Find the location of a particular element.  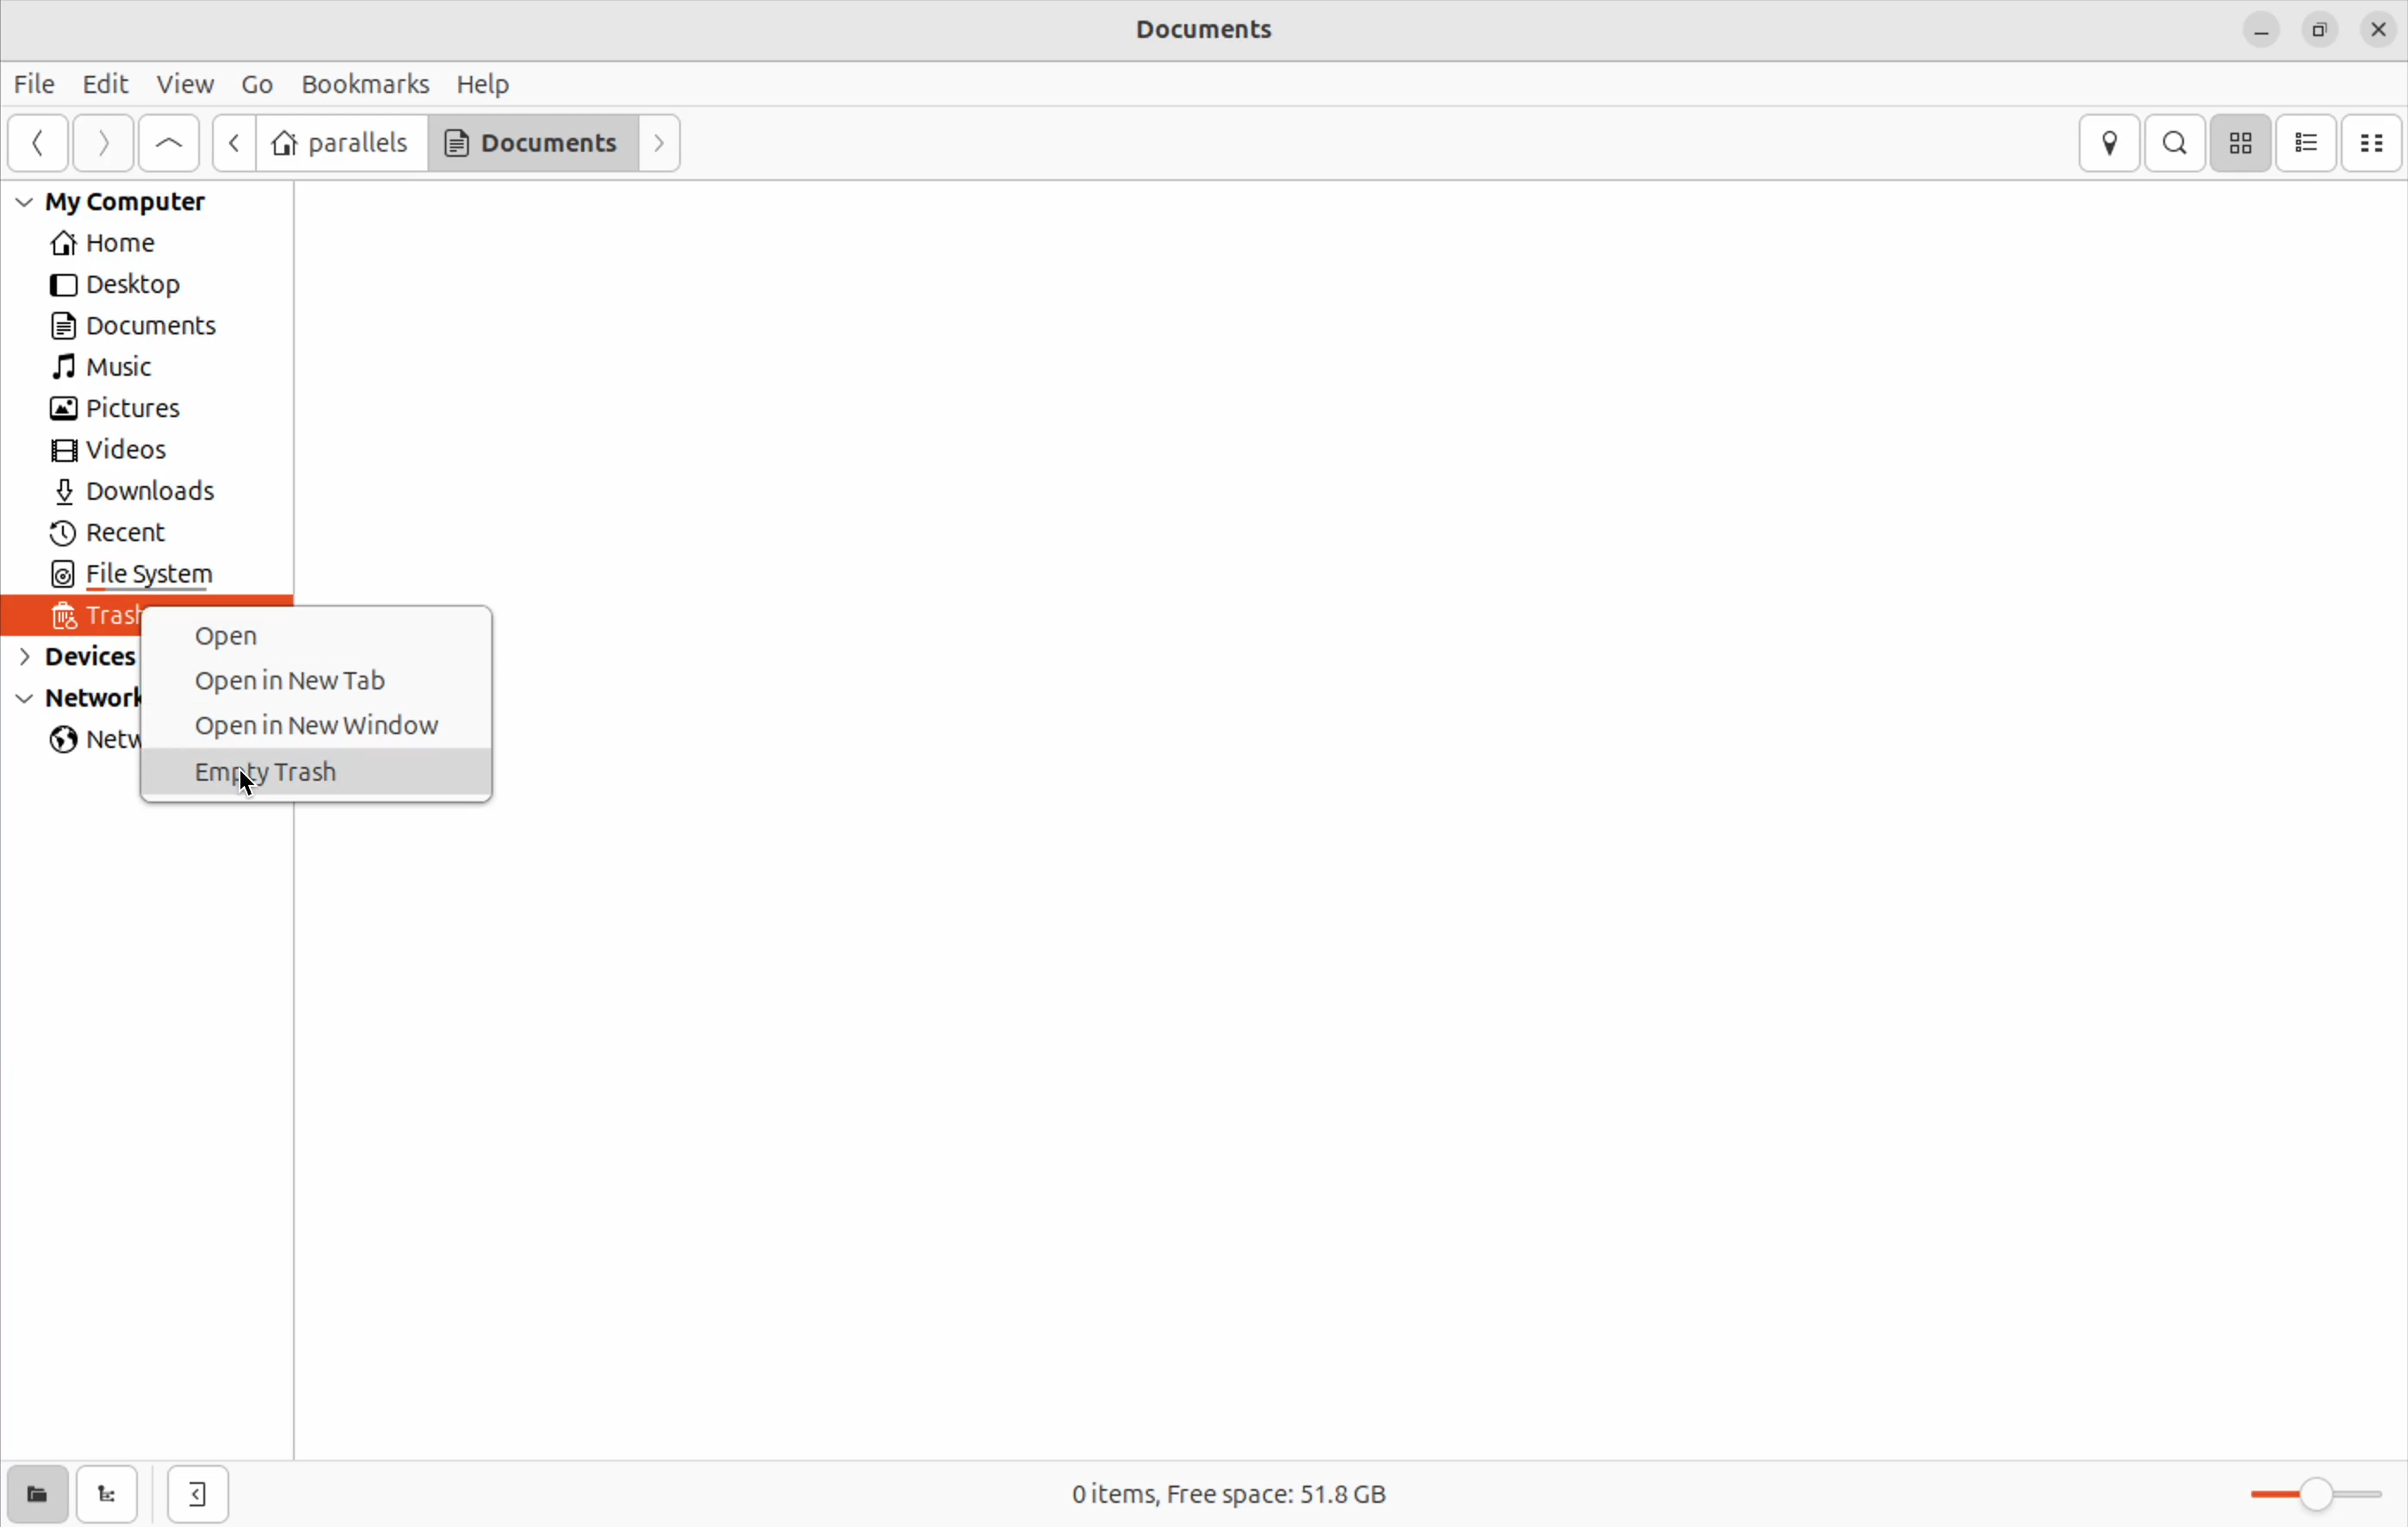

hide side bar is located at coordinates (196, 1495).